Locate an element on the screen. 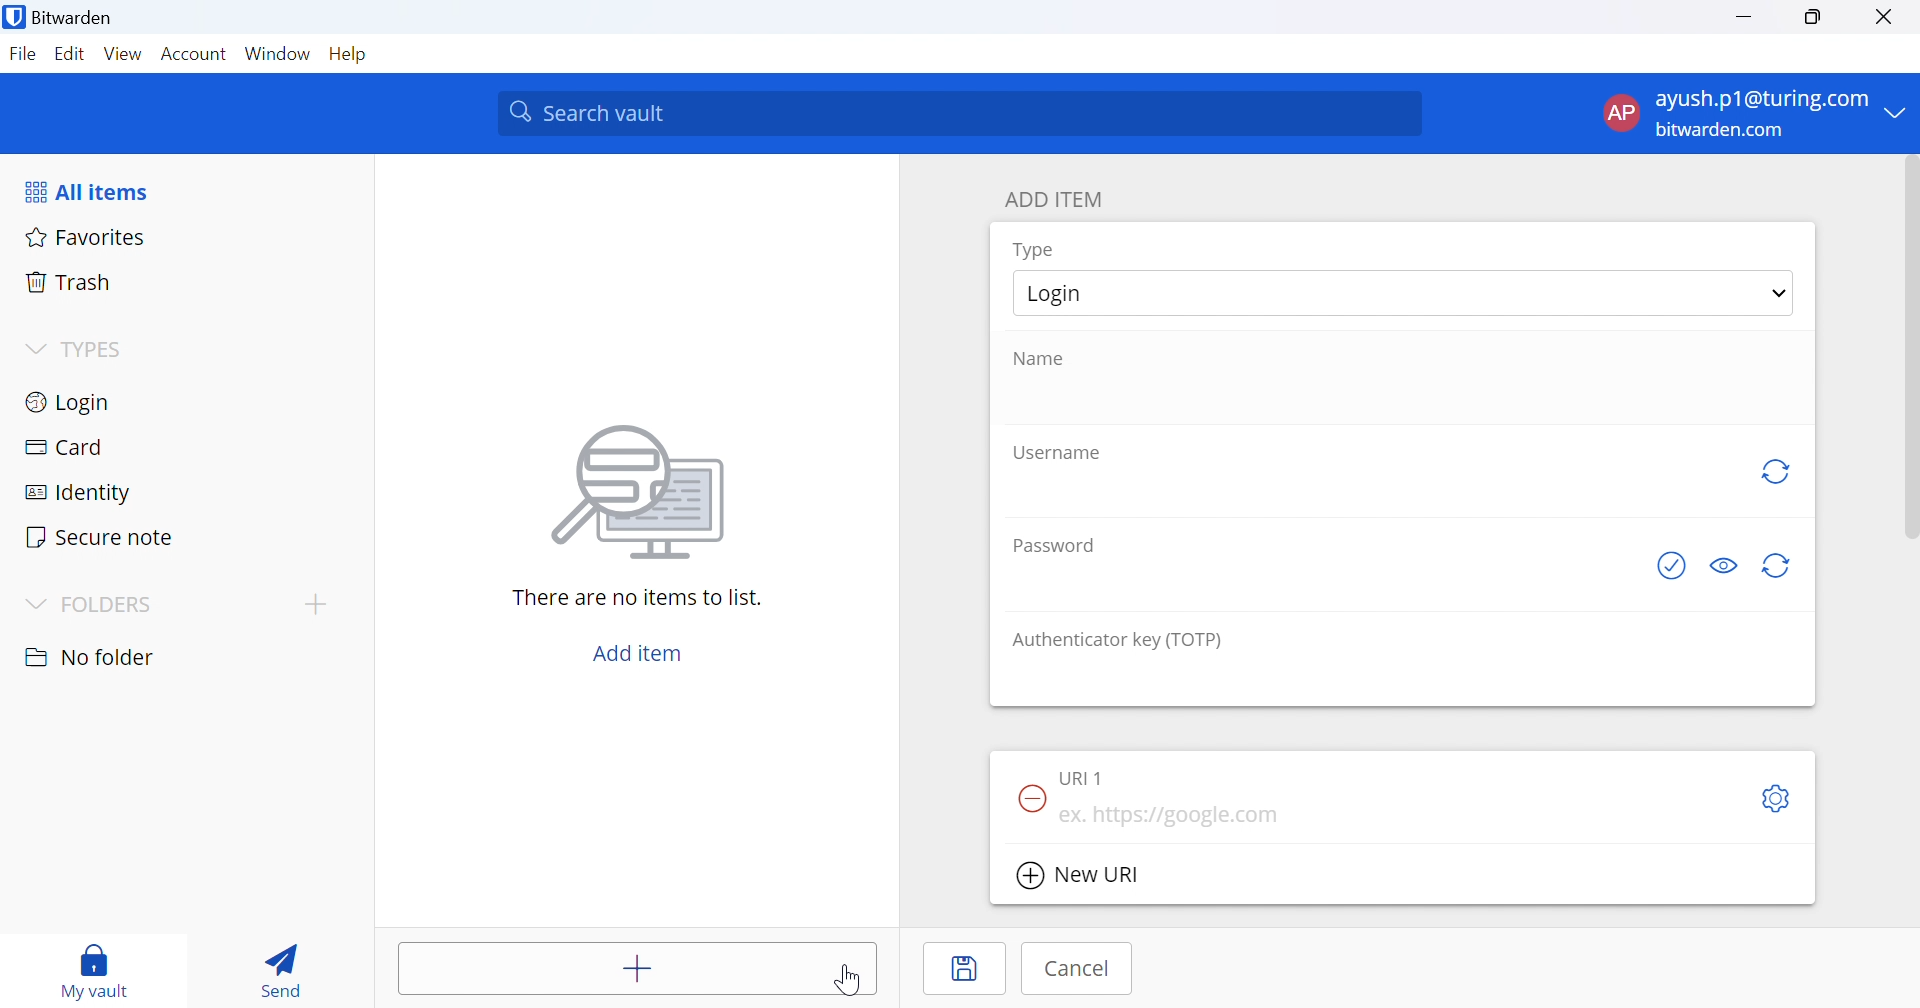 Image resolution: width=1920 pixels, height=1008 pixels. Window is located at coordinates (277, 53).